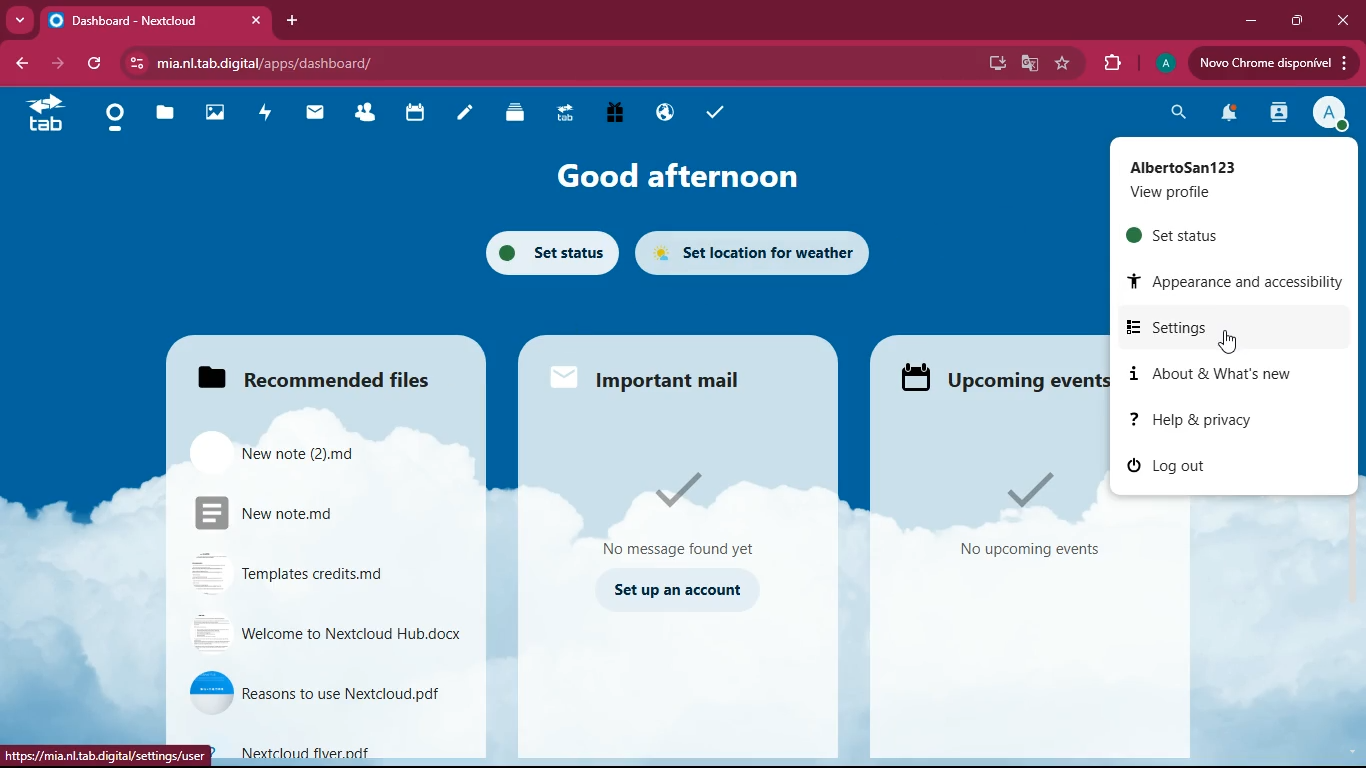  Describe the element at coordinates (562, 116) in the screenshot. I see `tab` at that location.